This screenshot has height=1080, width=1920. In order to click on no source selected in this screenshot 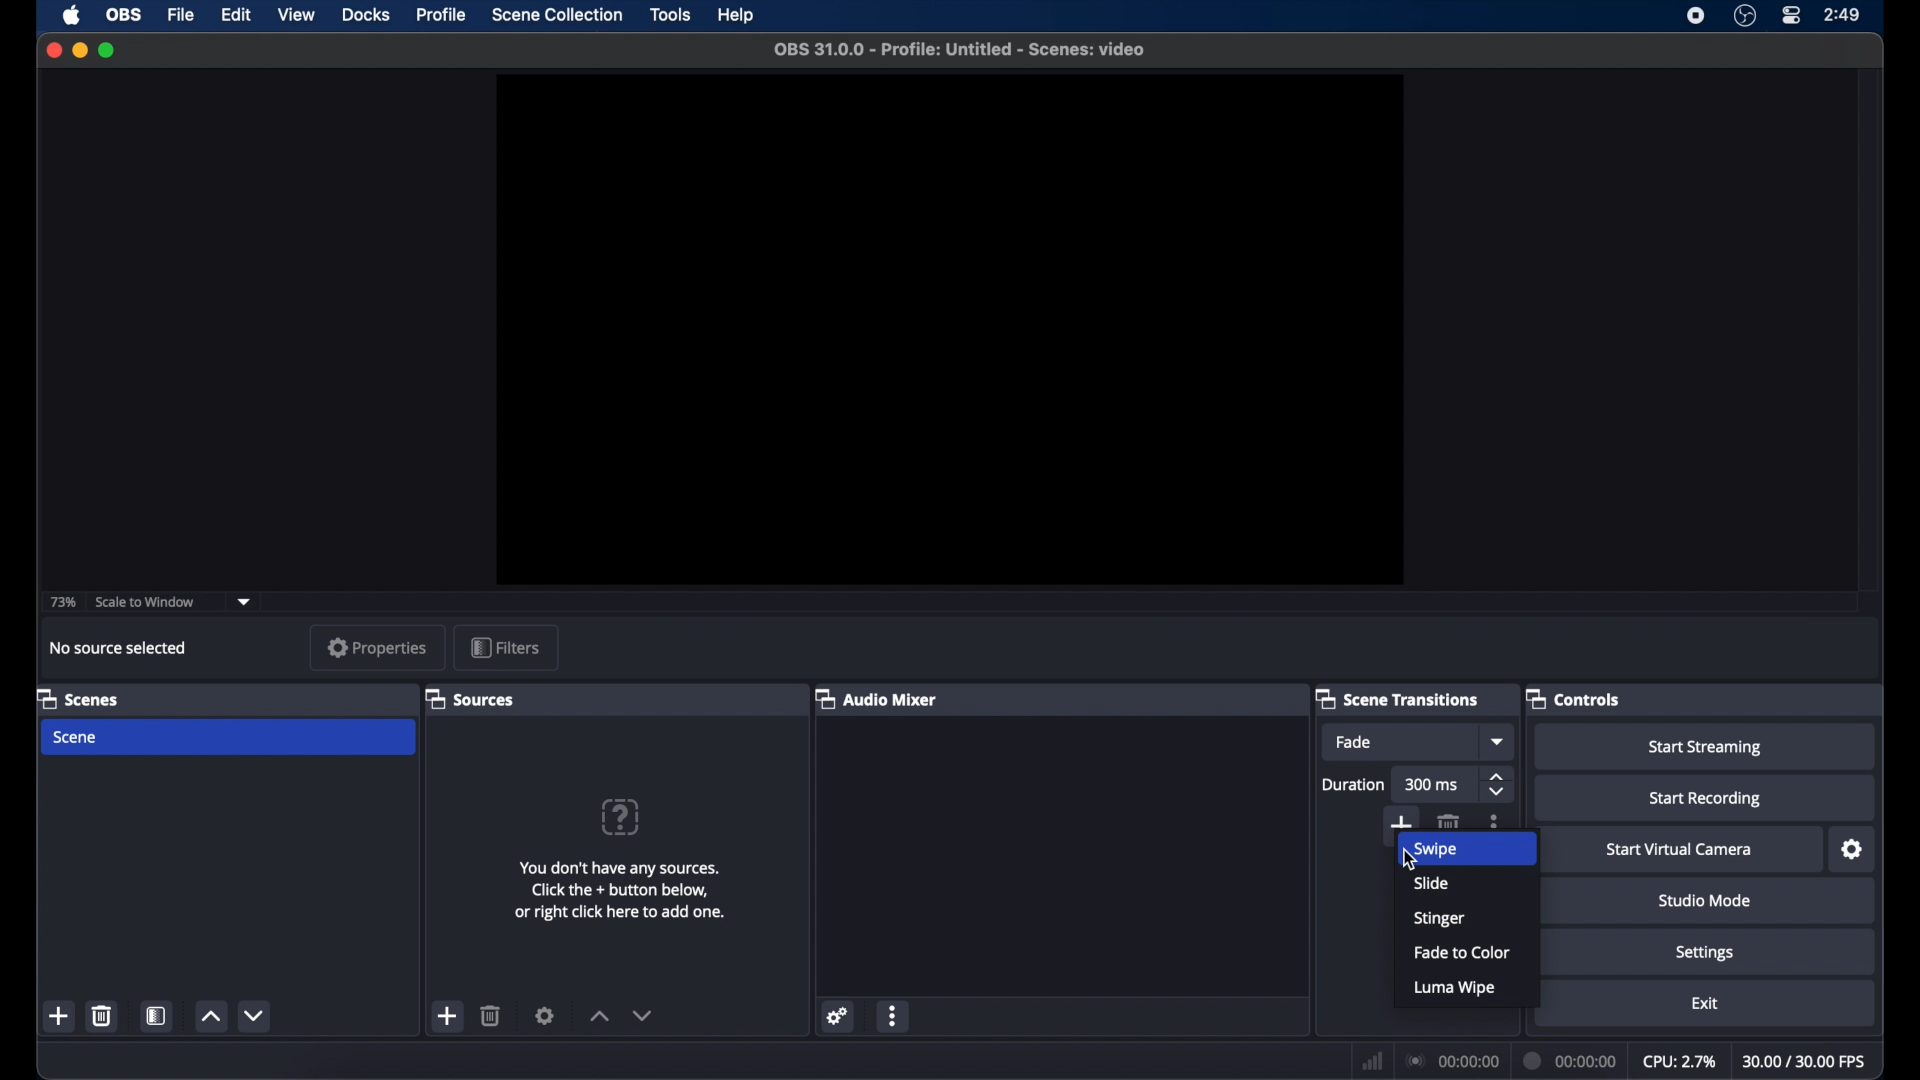, I will do `click(120, 647)`.